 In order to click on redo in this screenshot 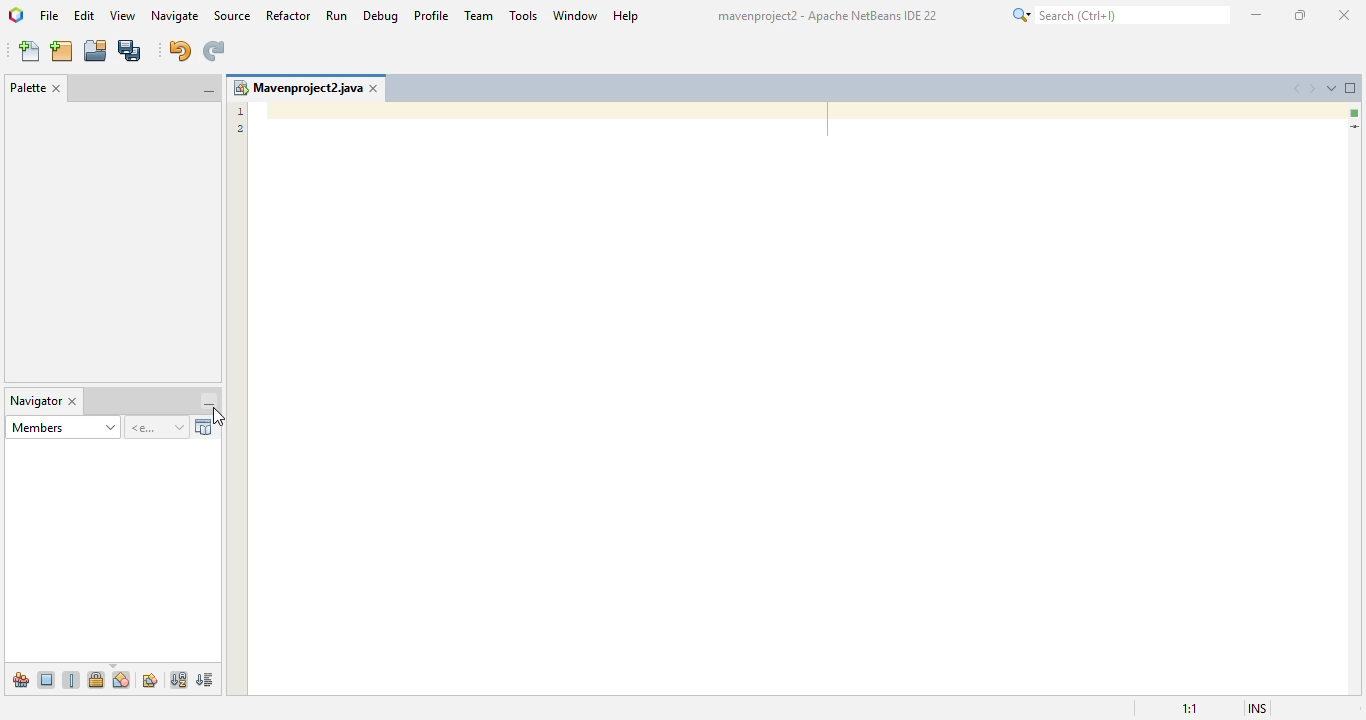, I will do `click(215, 51)`.